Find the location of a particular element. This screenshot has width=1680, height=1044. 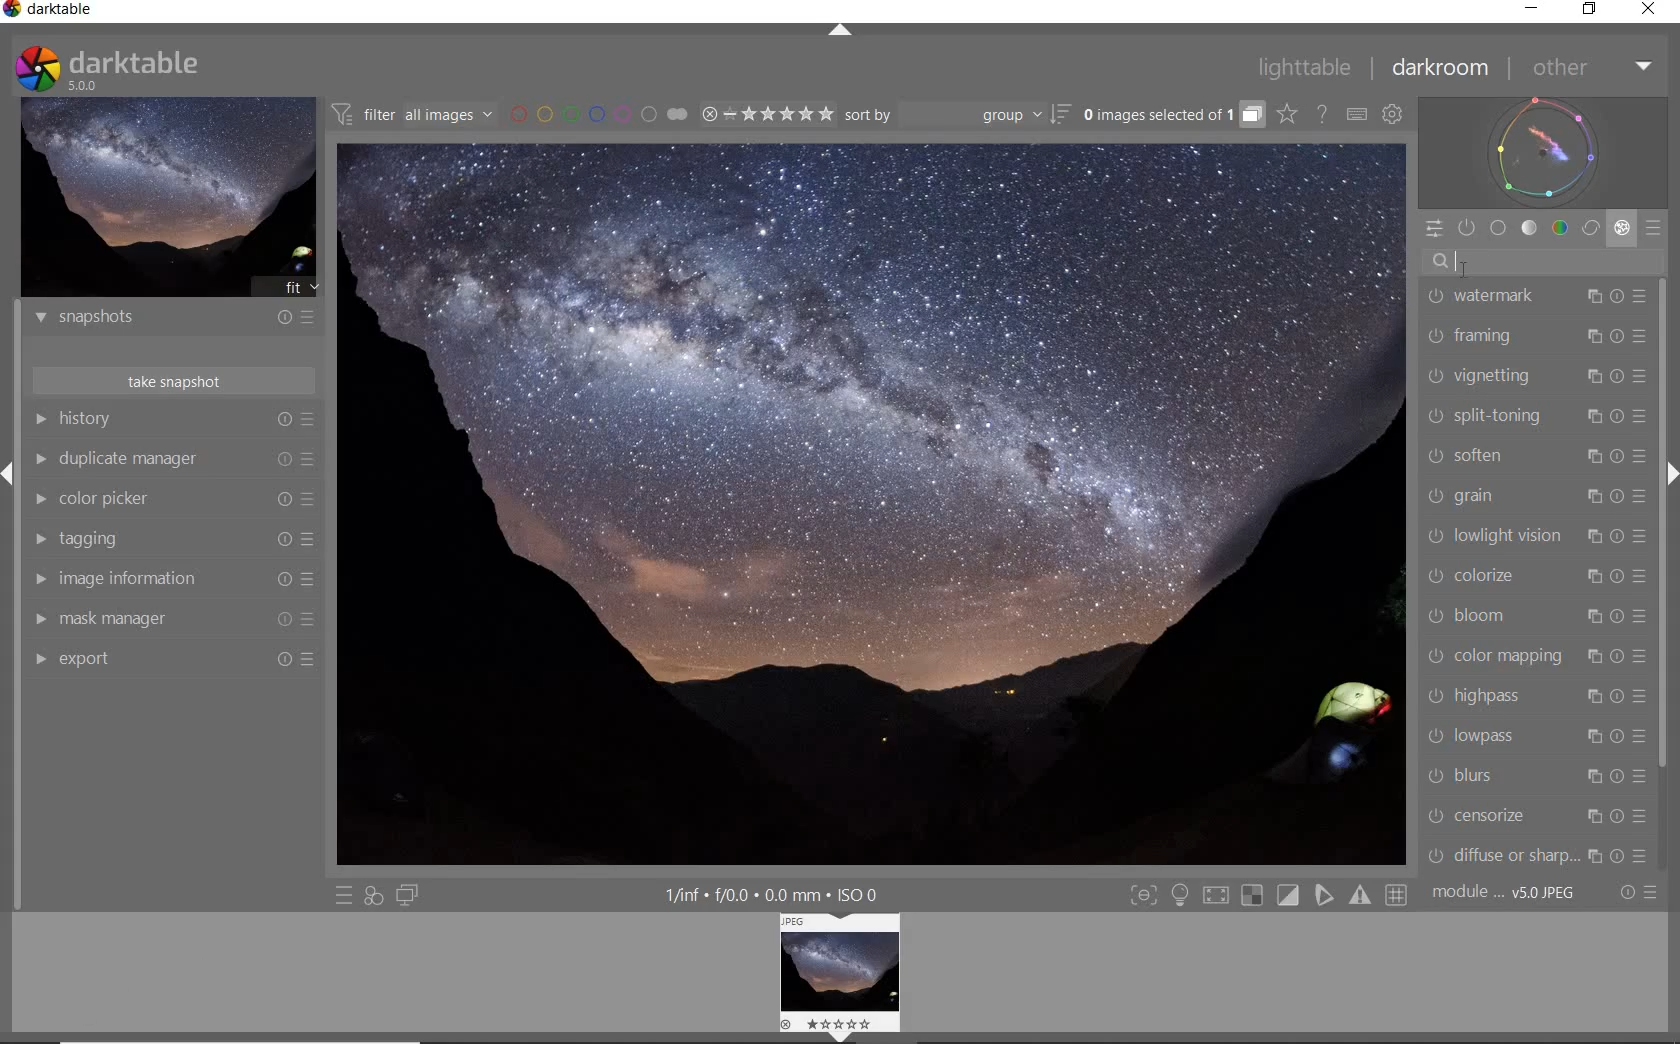

IMAGE PREVIEW is located at coordinates (169, 198).